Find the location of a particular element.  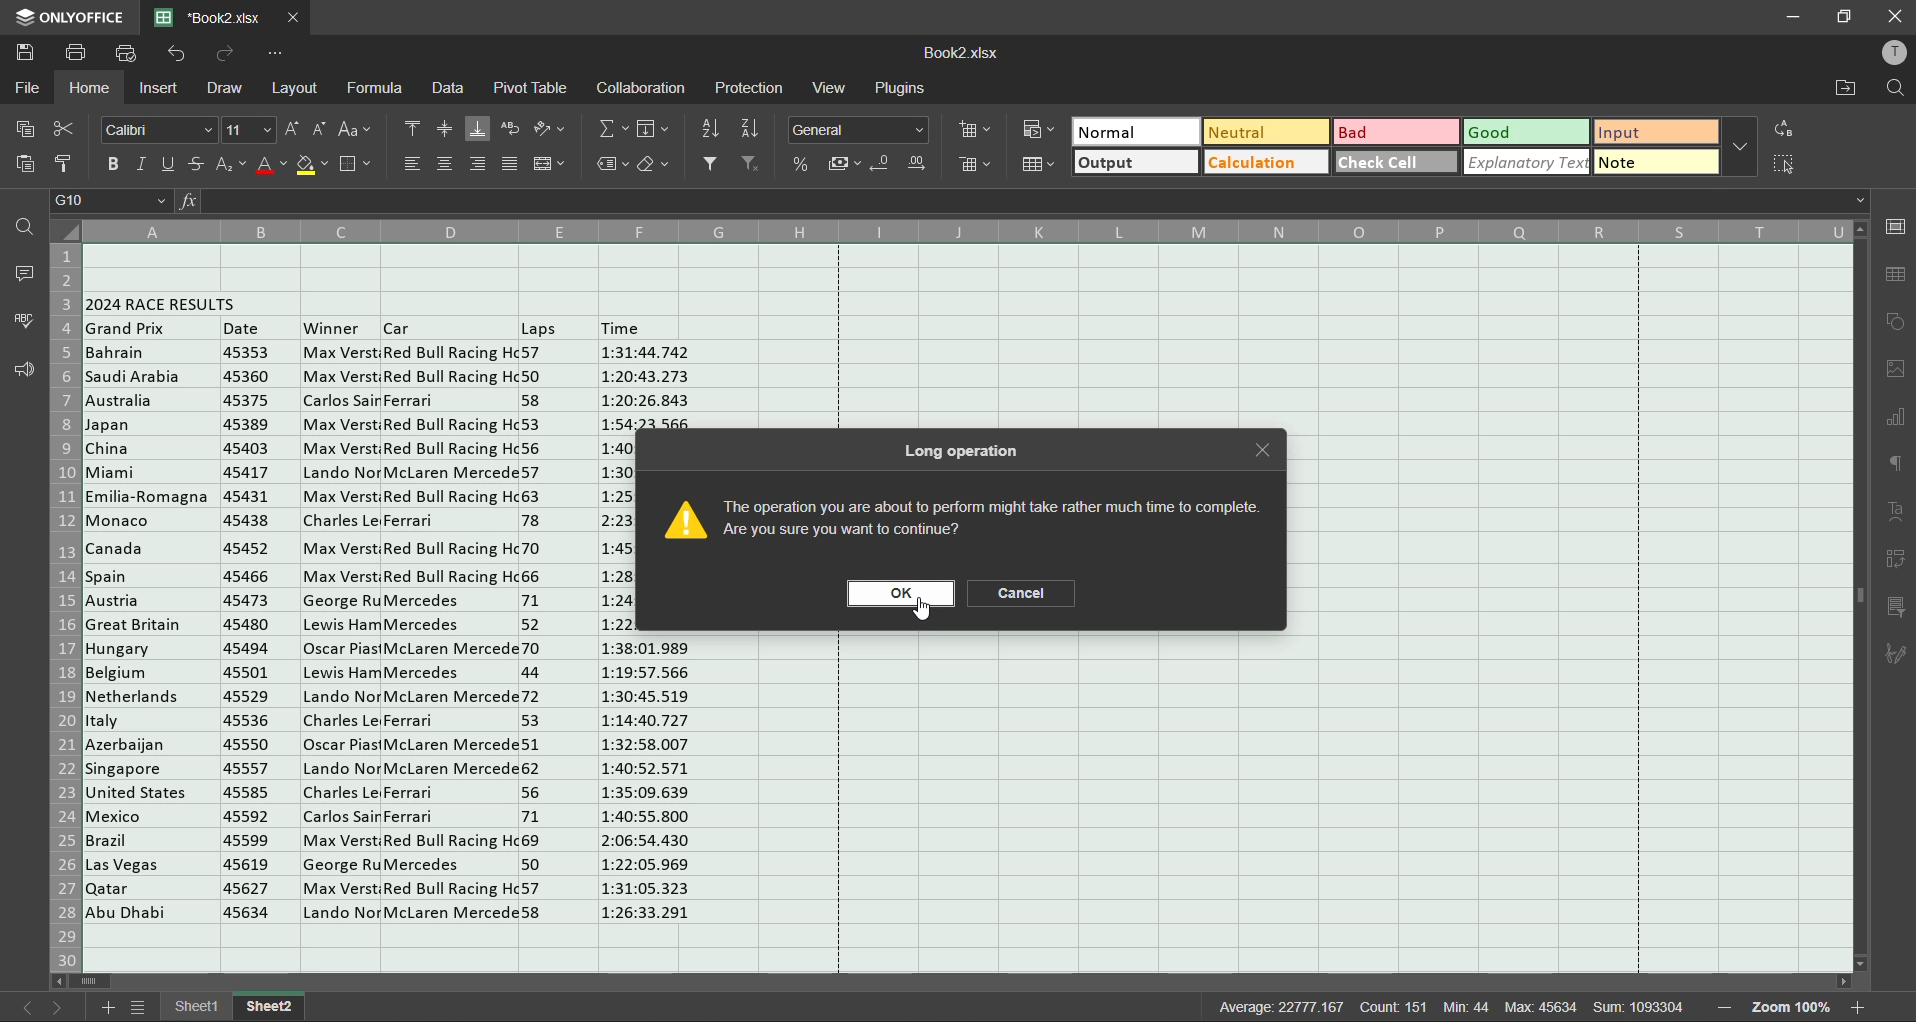

date is located at coordinates (257, 630).